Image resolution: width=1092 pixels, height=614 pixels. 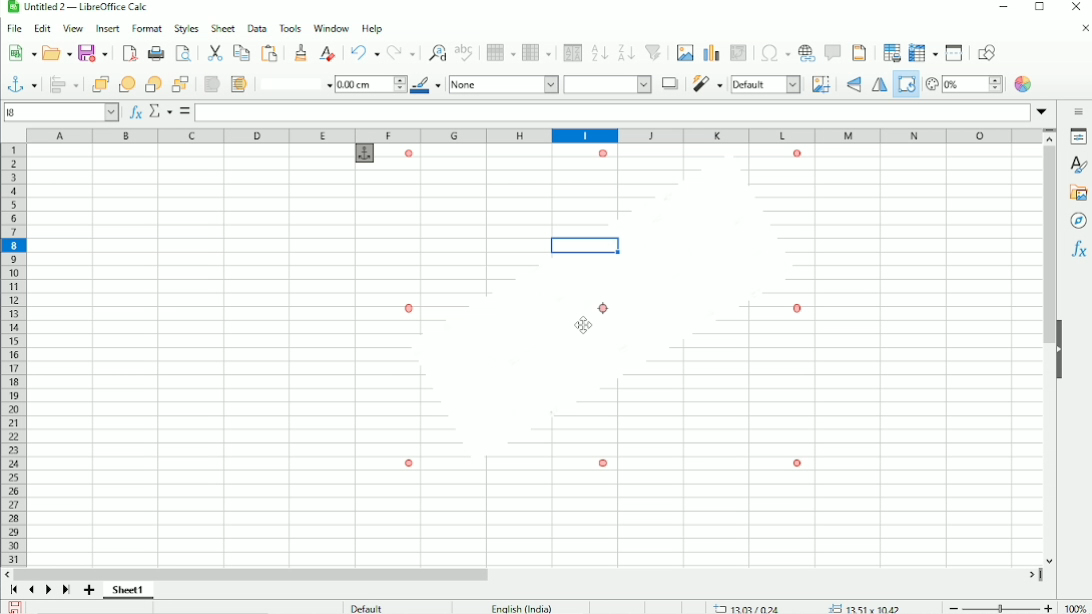 What do you see at coordinates (1024, 84) in the screenshot?
I see `Color` at bounding box center [1024, 84].